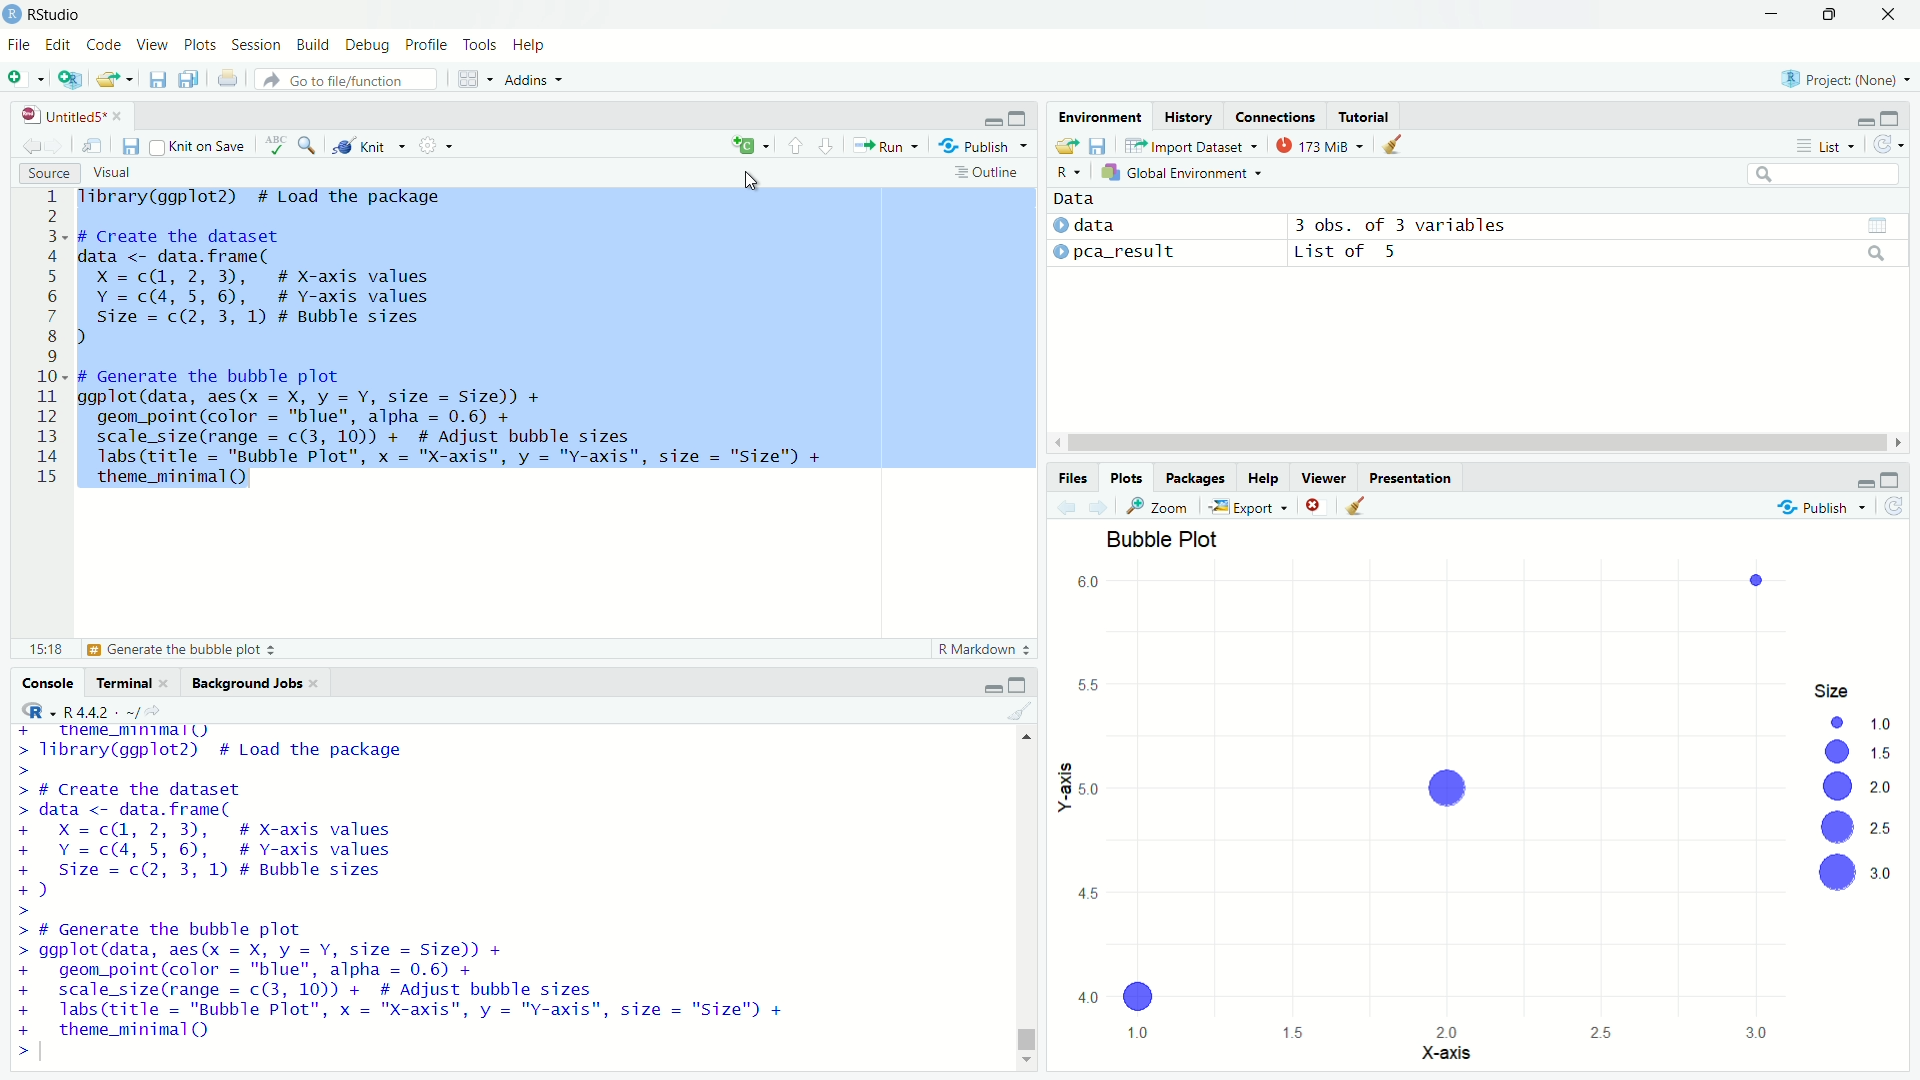 Image resolution: width=1920 pixels, height=1080 pixels. Describe the element at coordinates (1478, 444) in the screenshot. I see `horizontal scrollbar` at that location.